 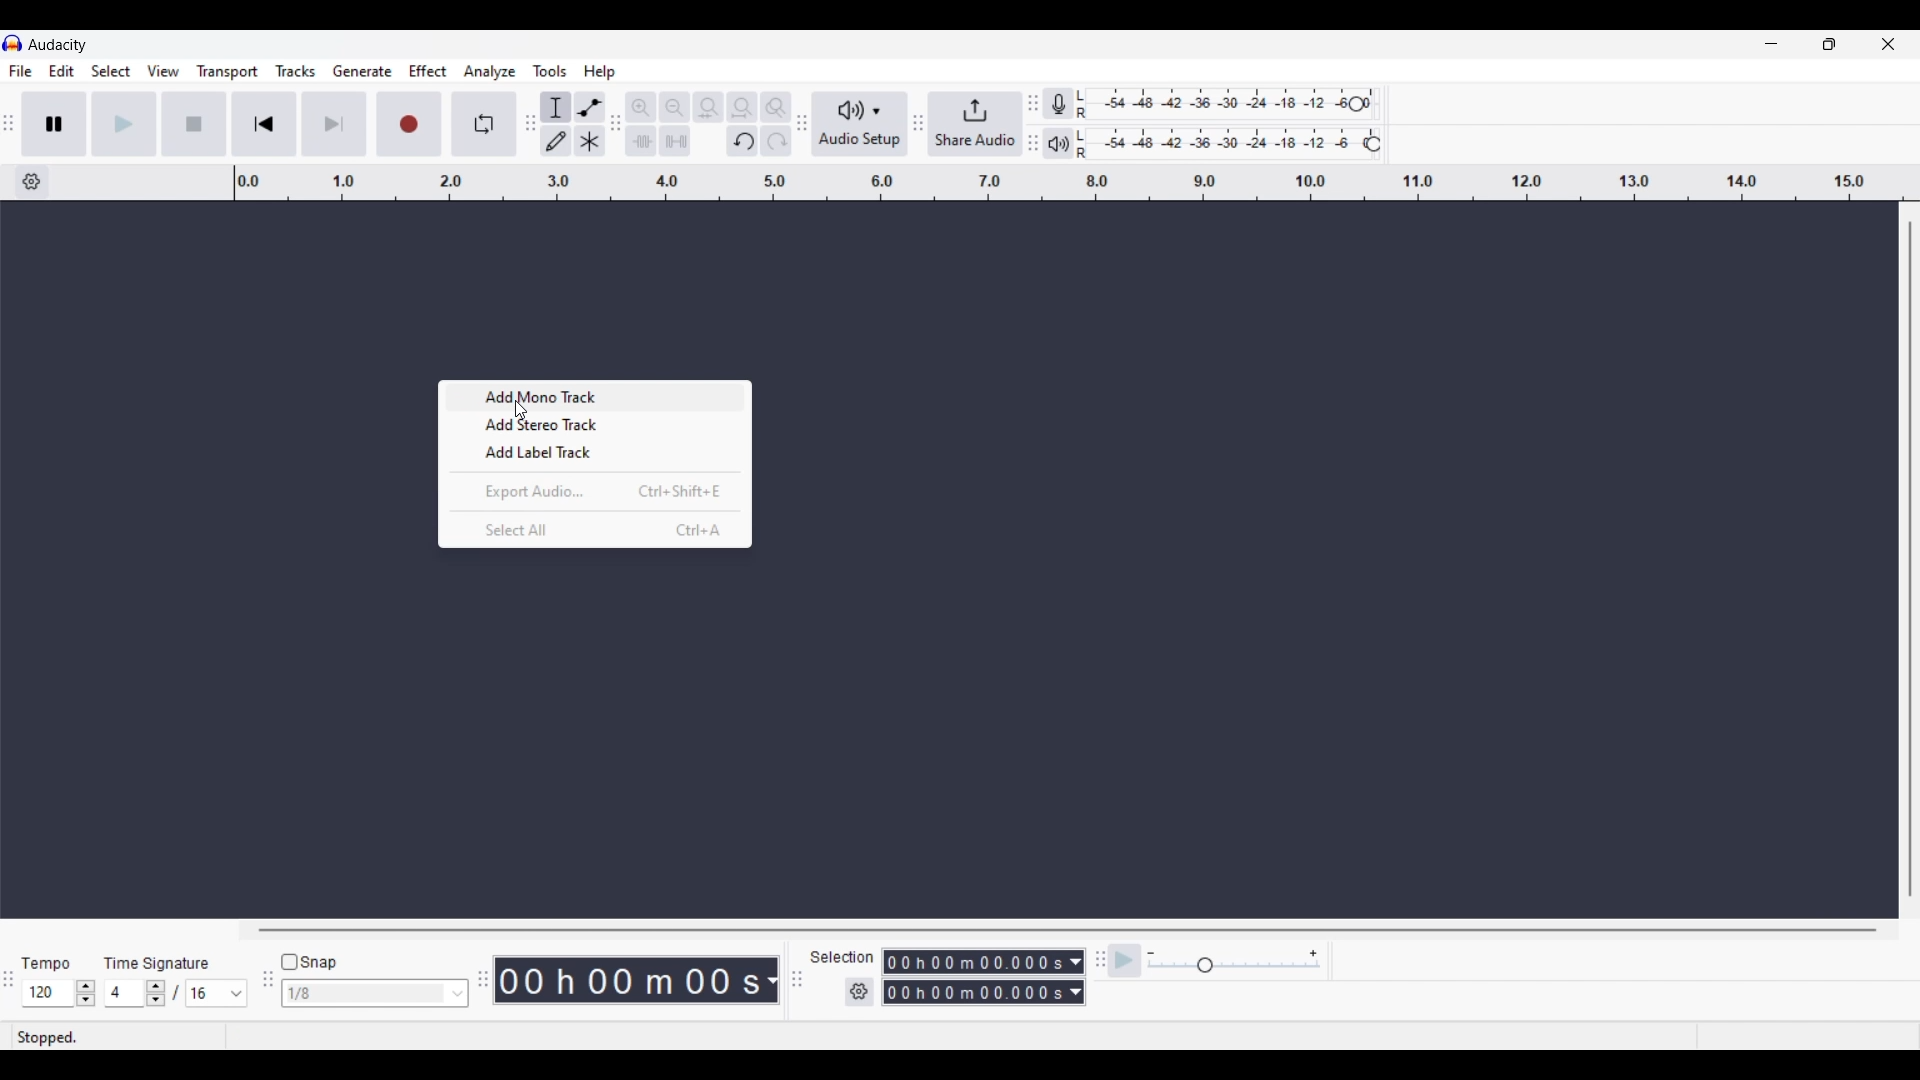 I want to click on Increase playback speed to maximum , so click(x=1314, y=954).